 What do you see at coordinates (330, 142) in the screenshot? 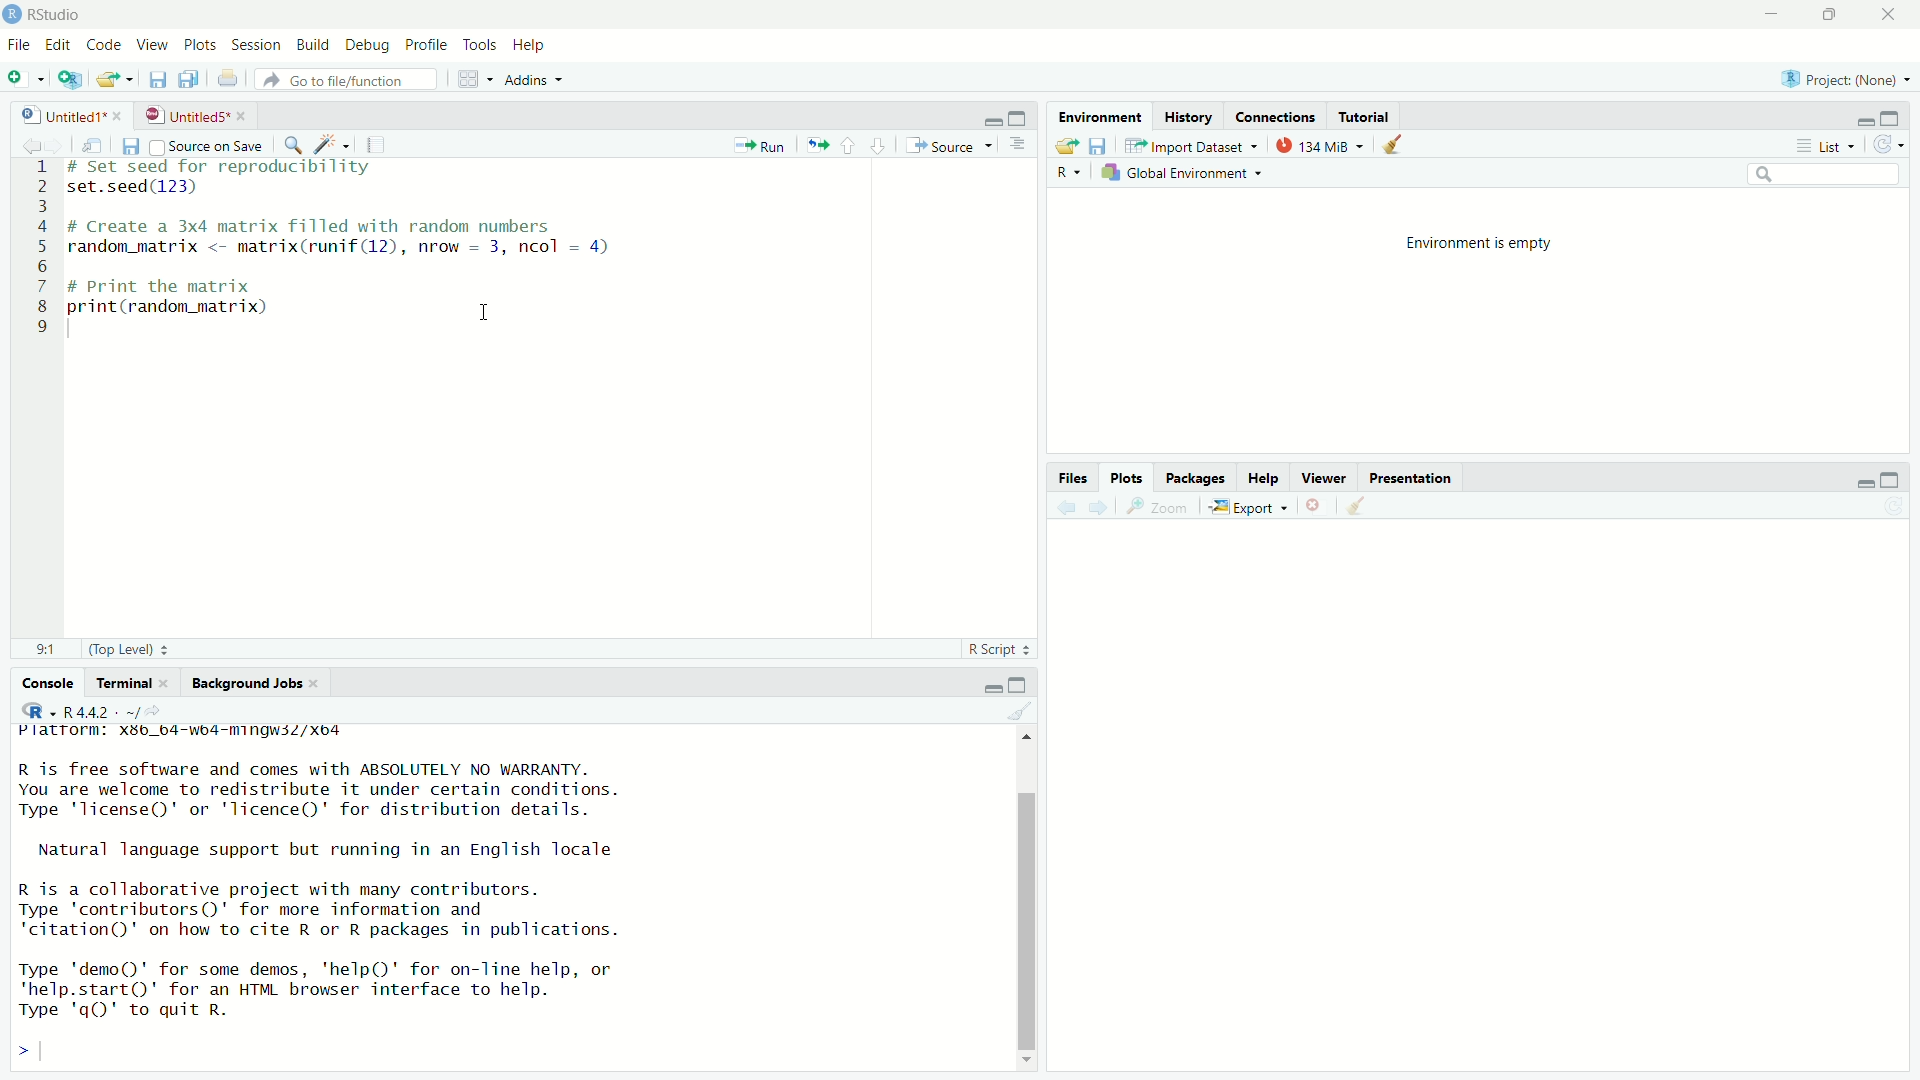
I see `spark` at bounding box center [330, 142].